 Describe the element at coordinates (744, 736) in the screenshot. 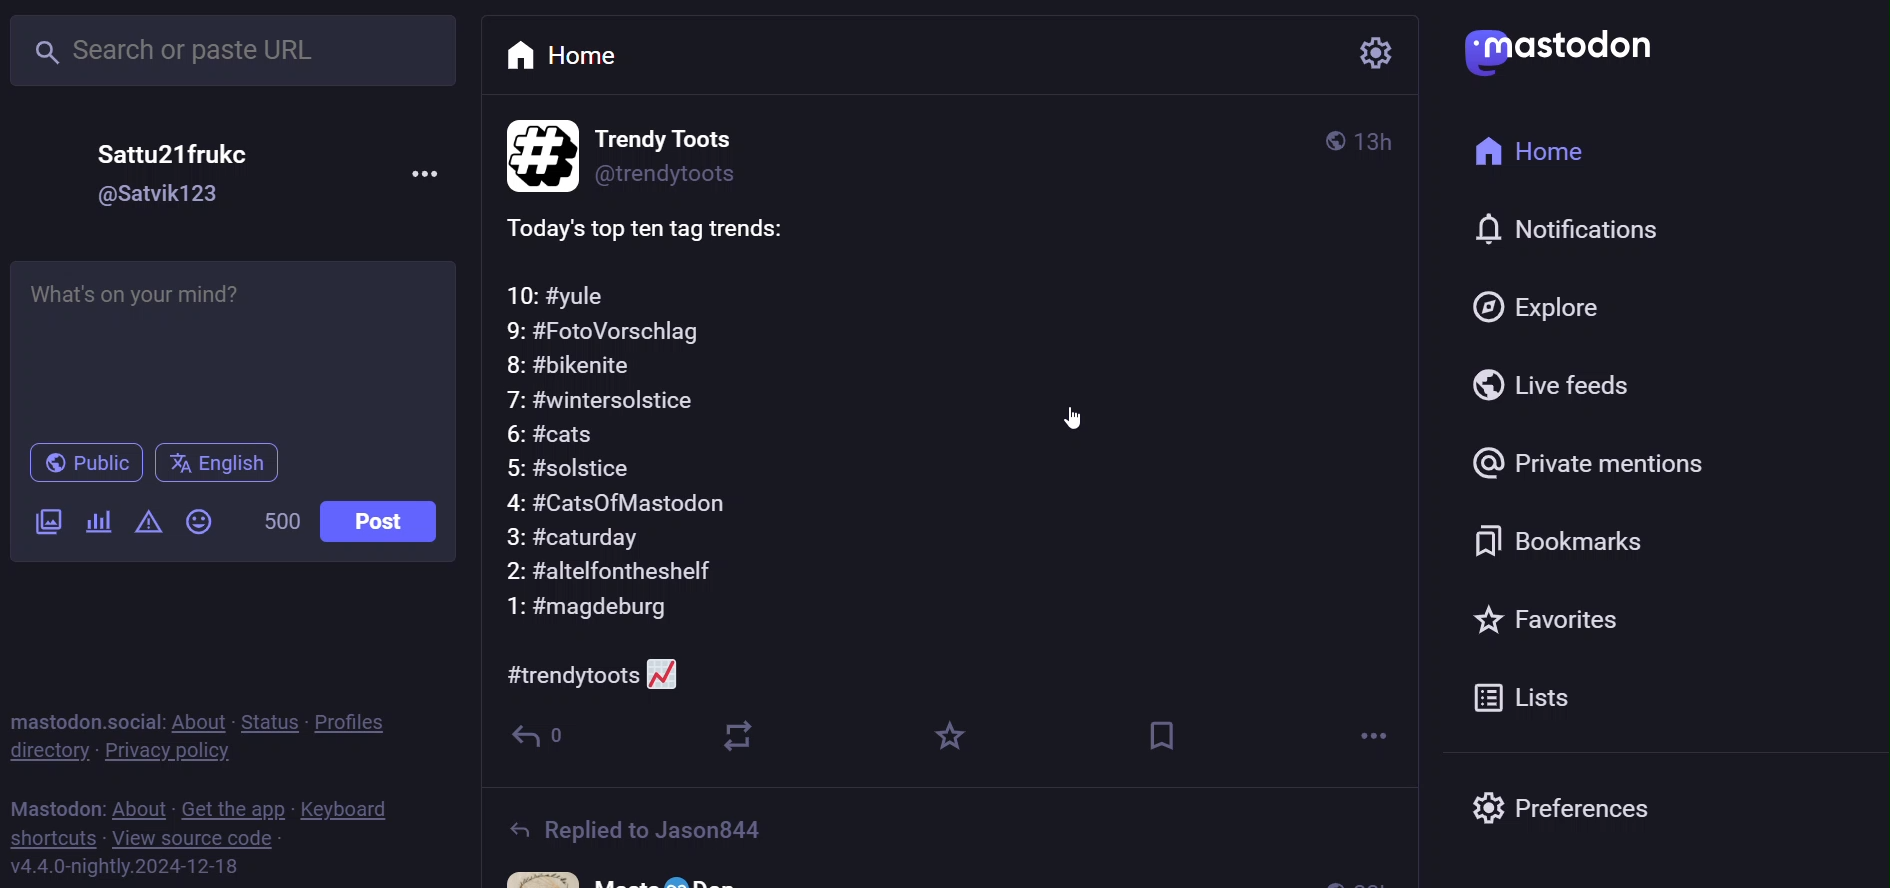

I see `boost` at that location.